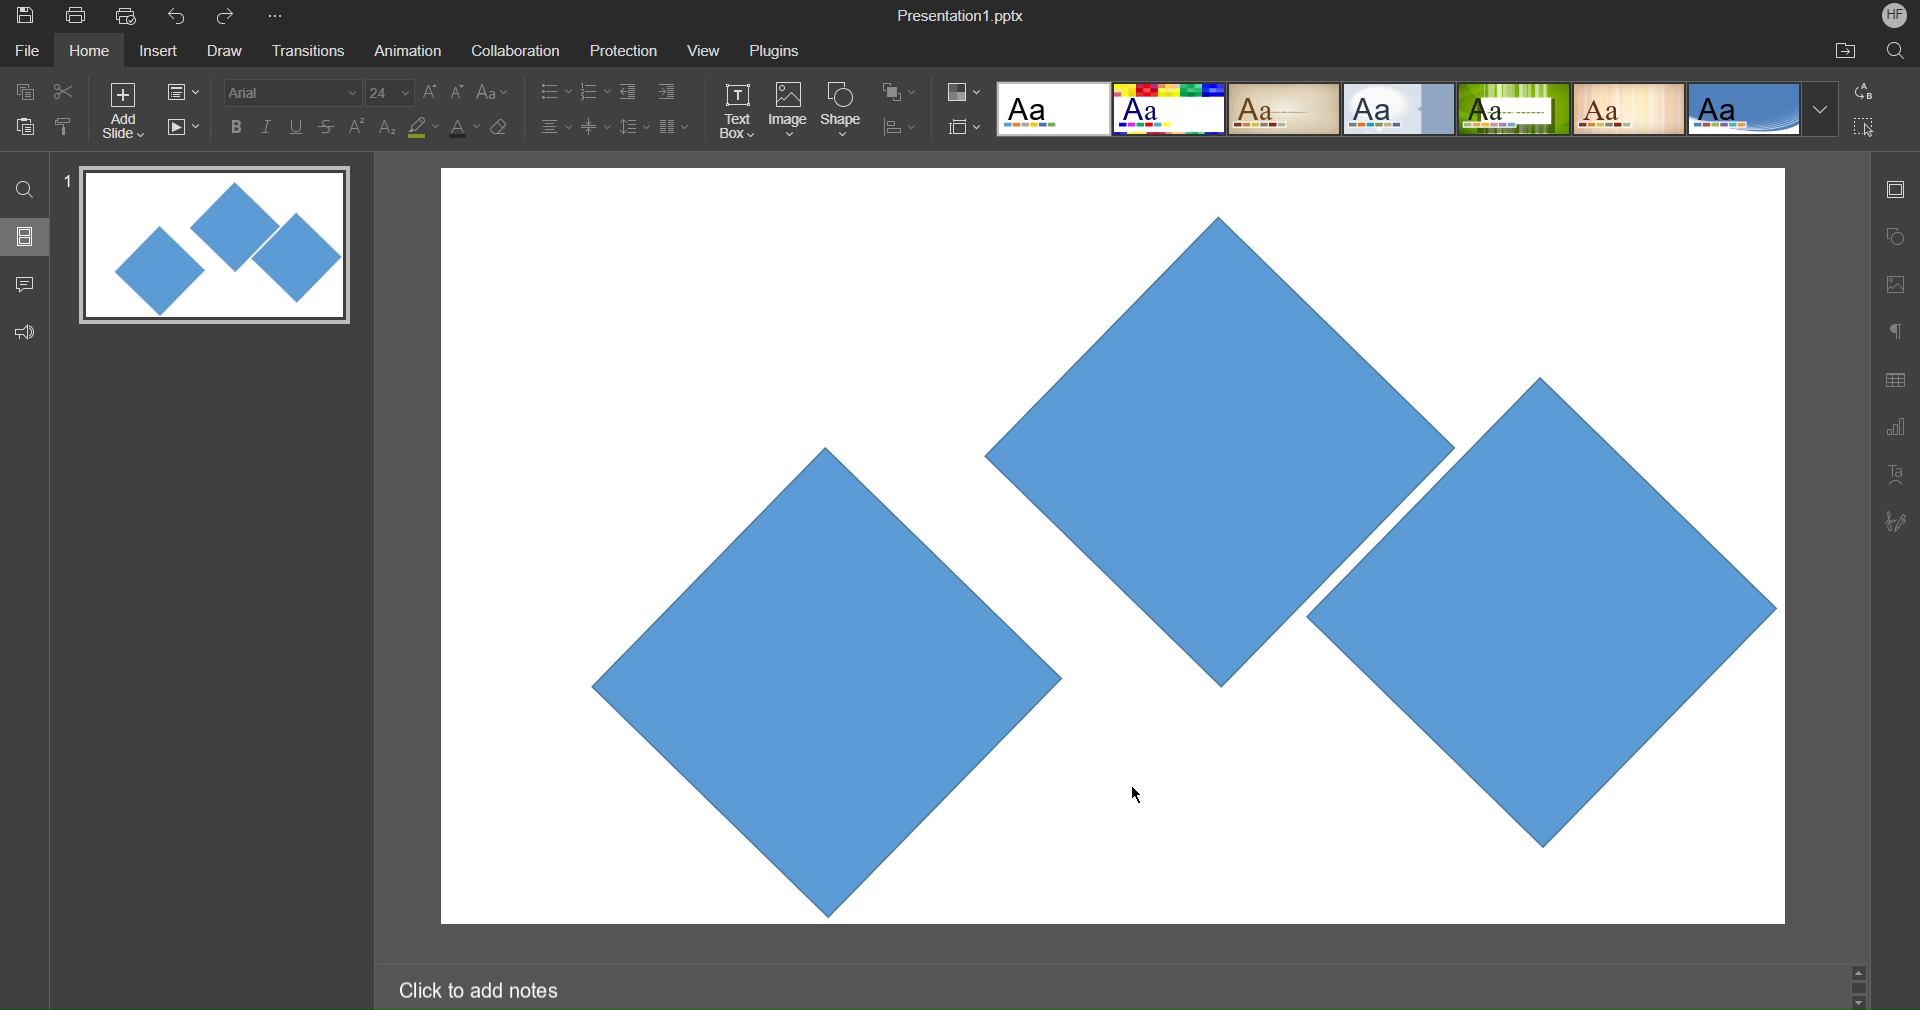 The width and height of the screenshot is (1920, 1010). What do you see at coordinates (1418, 107) in the screenshot?
I see `Slide Templates` at bounding box center [1418, 107].